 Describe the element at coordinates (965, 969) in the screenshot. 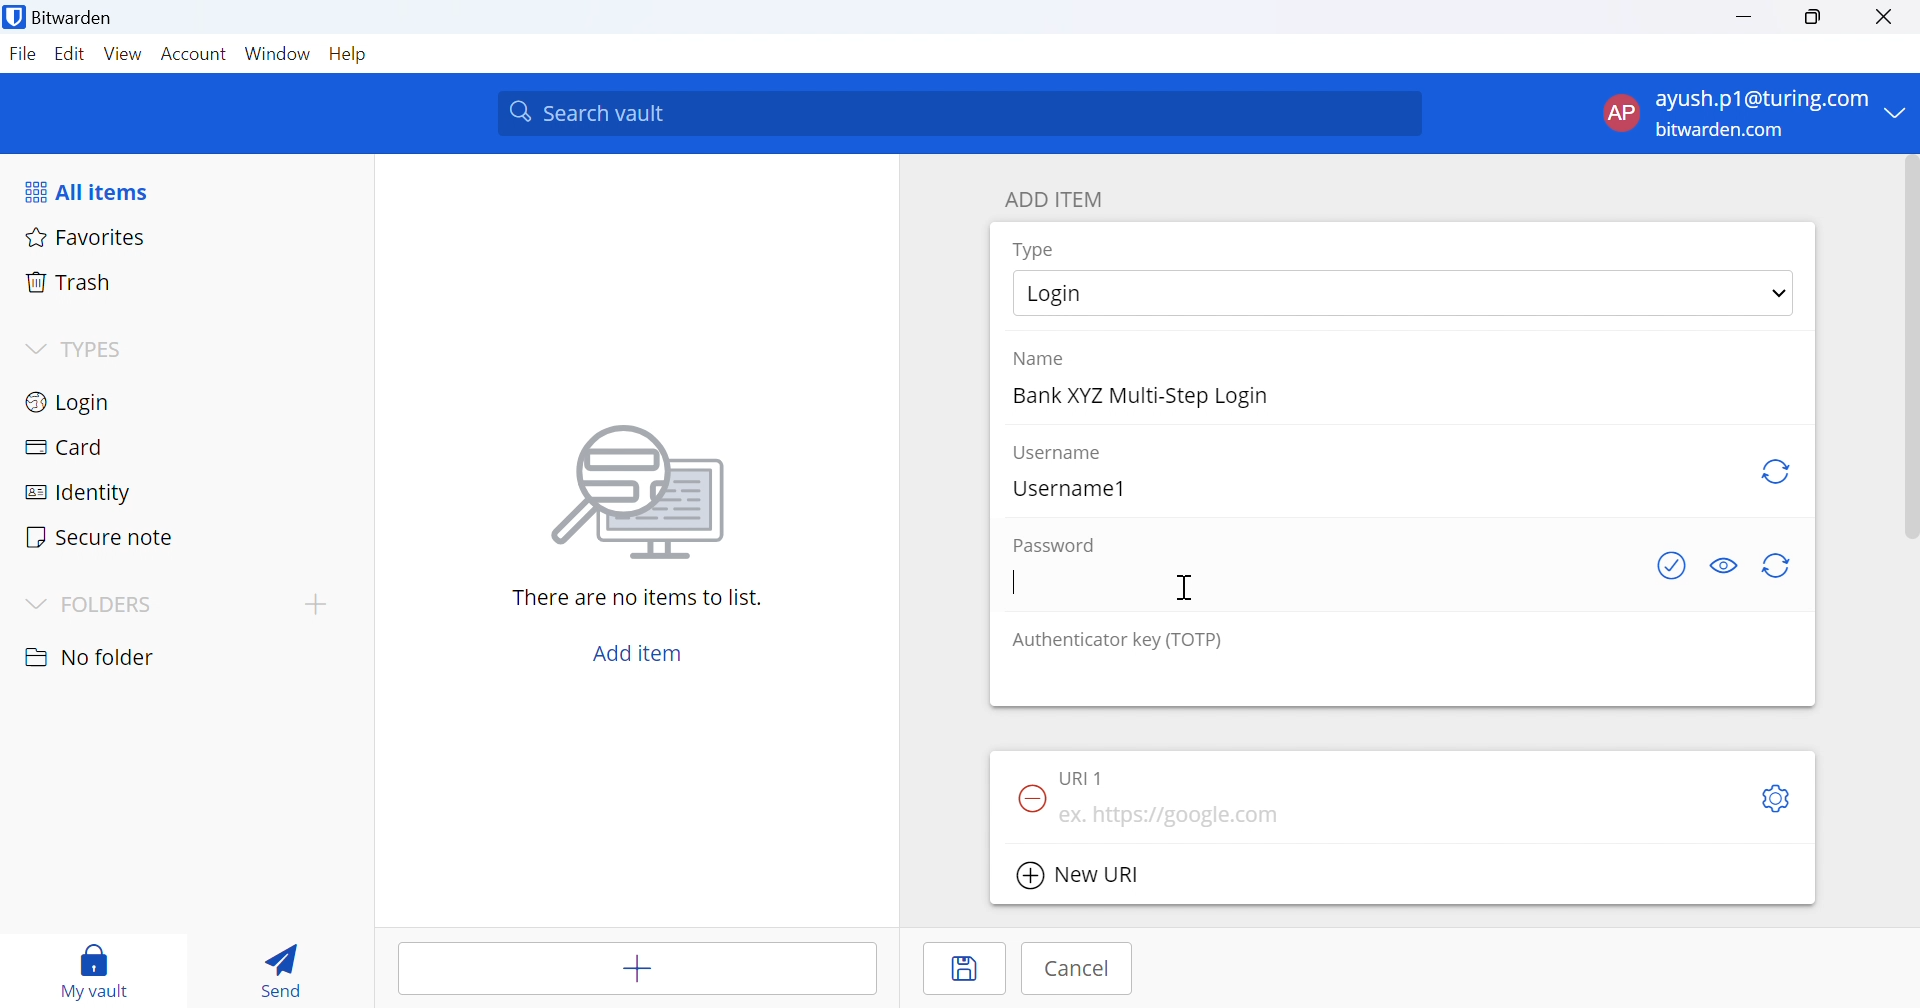

I see `Save` at that location.